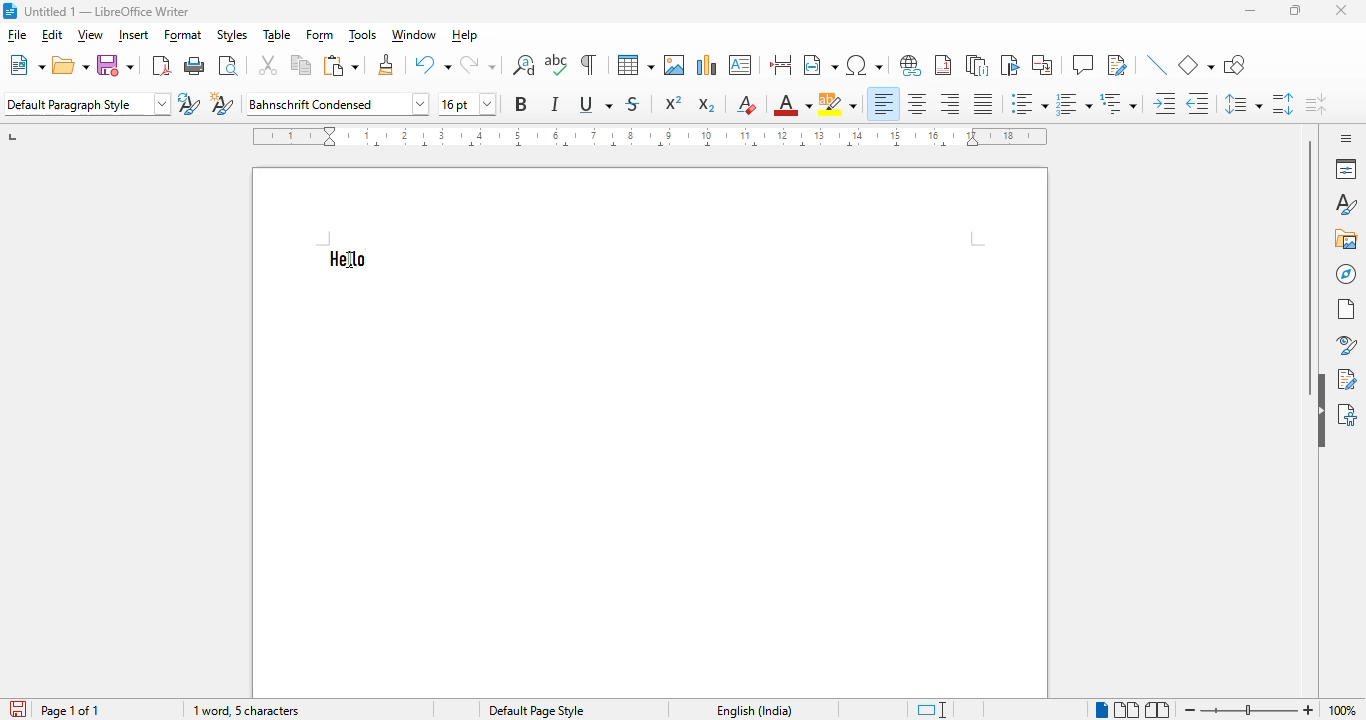 Image resolution: width=1366 pixels, height=720 pixels. I want to click on check spelling, so click(557, 64).